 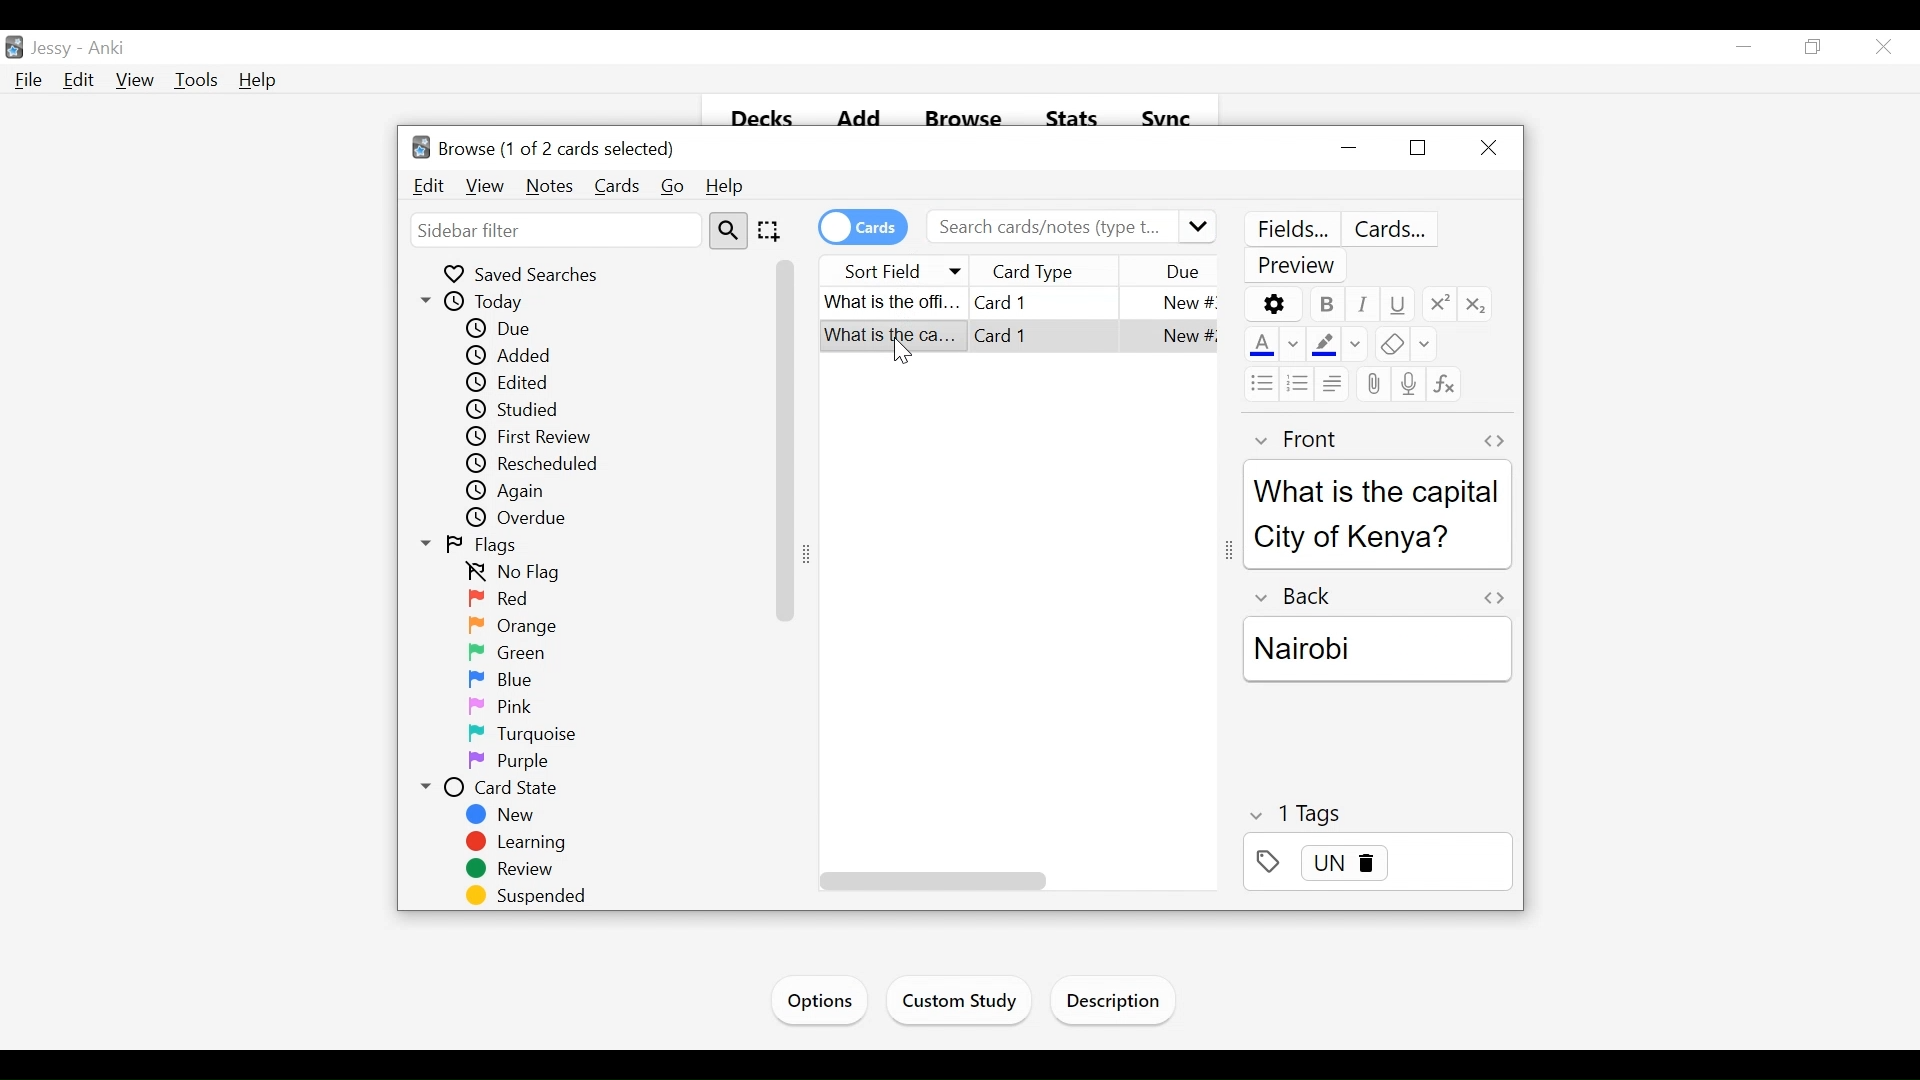 I want to click on Horizontal Scroll bar, so click(x=930, y=881).